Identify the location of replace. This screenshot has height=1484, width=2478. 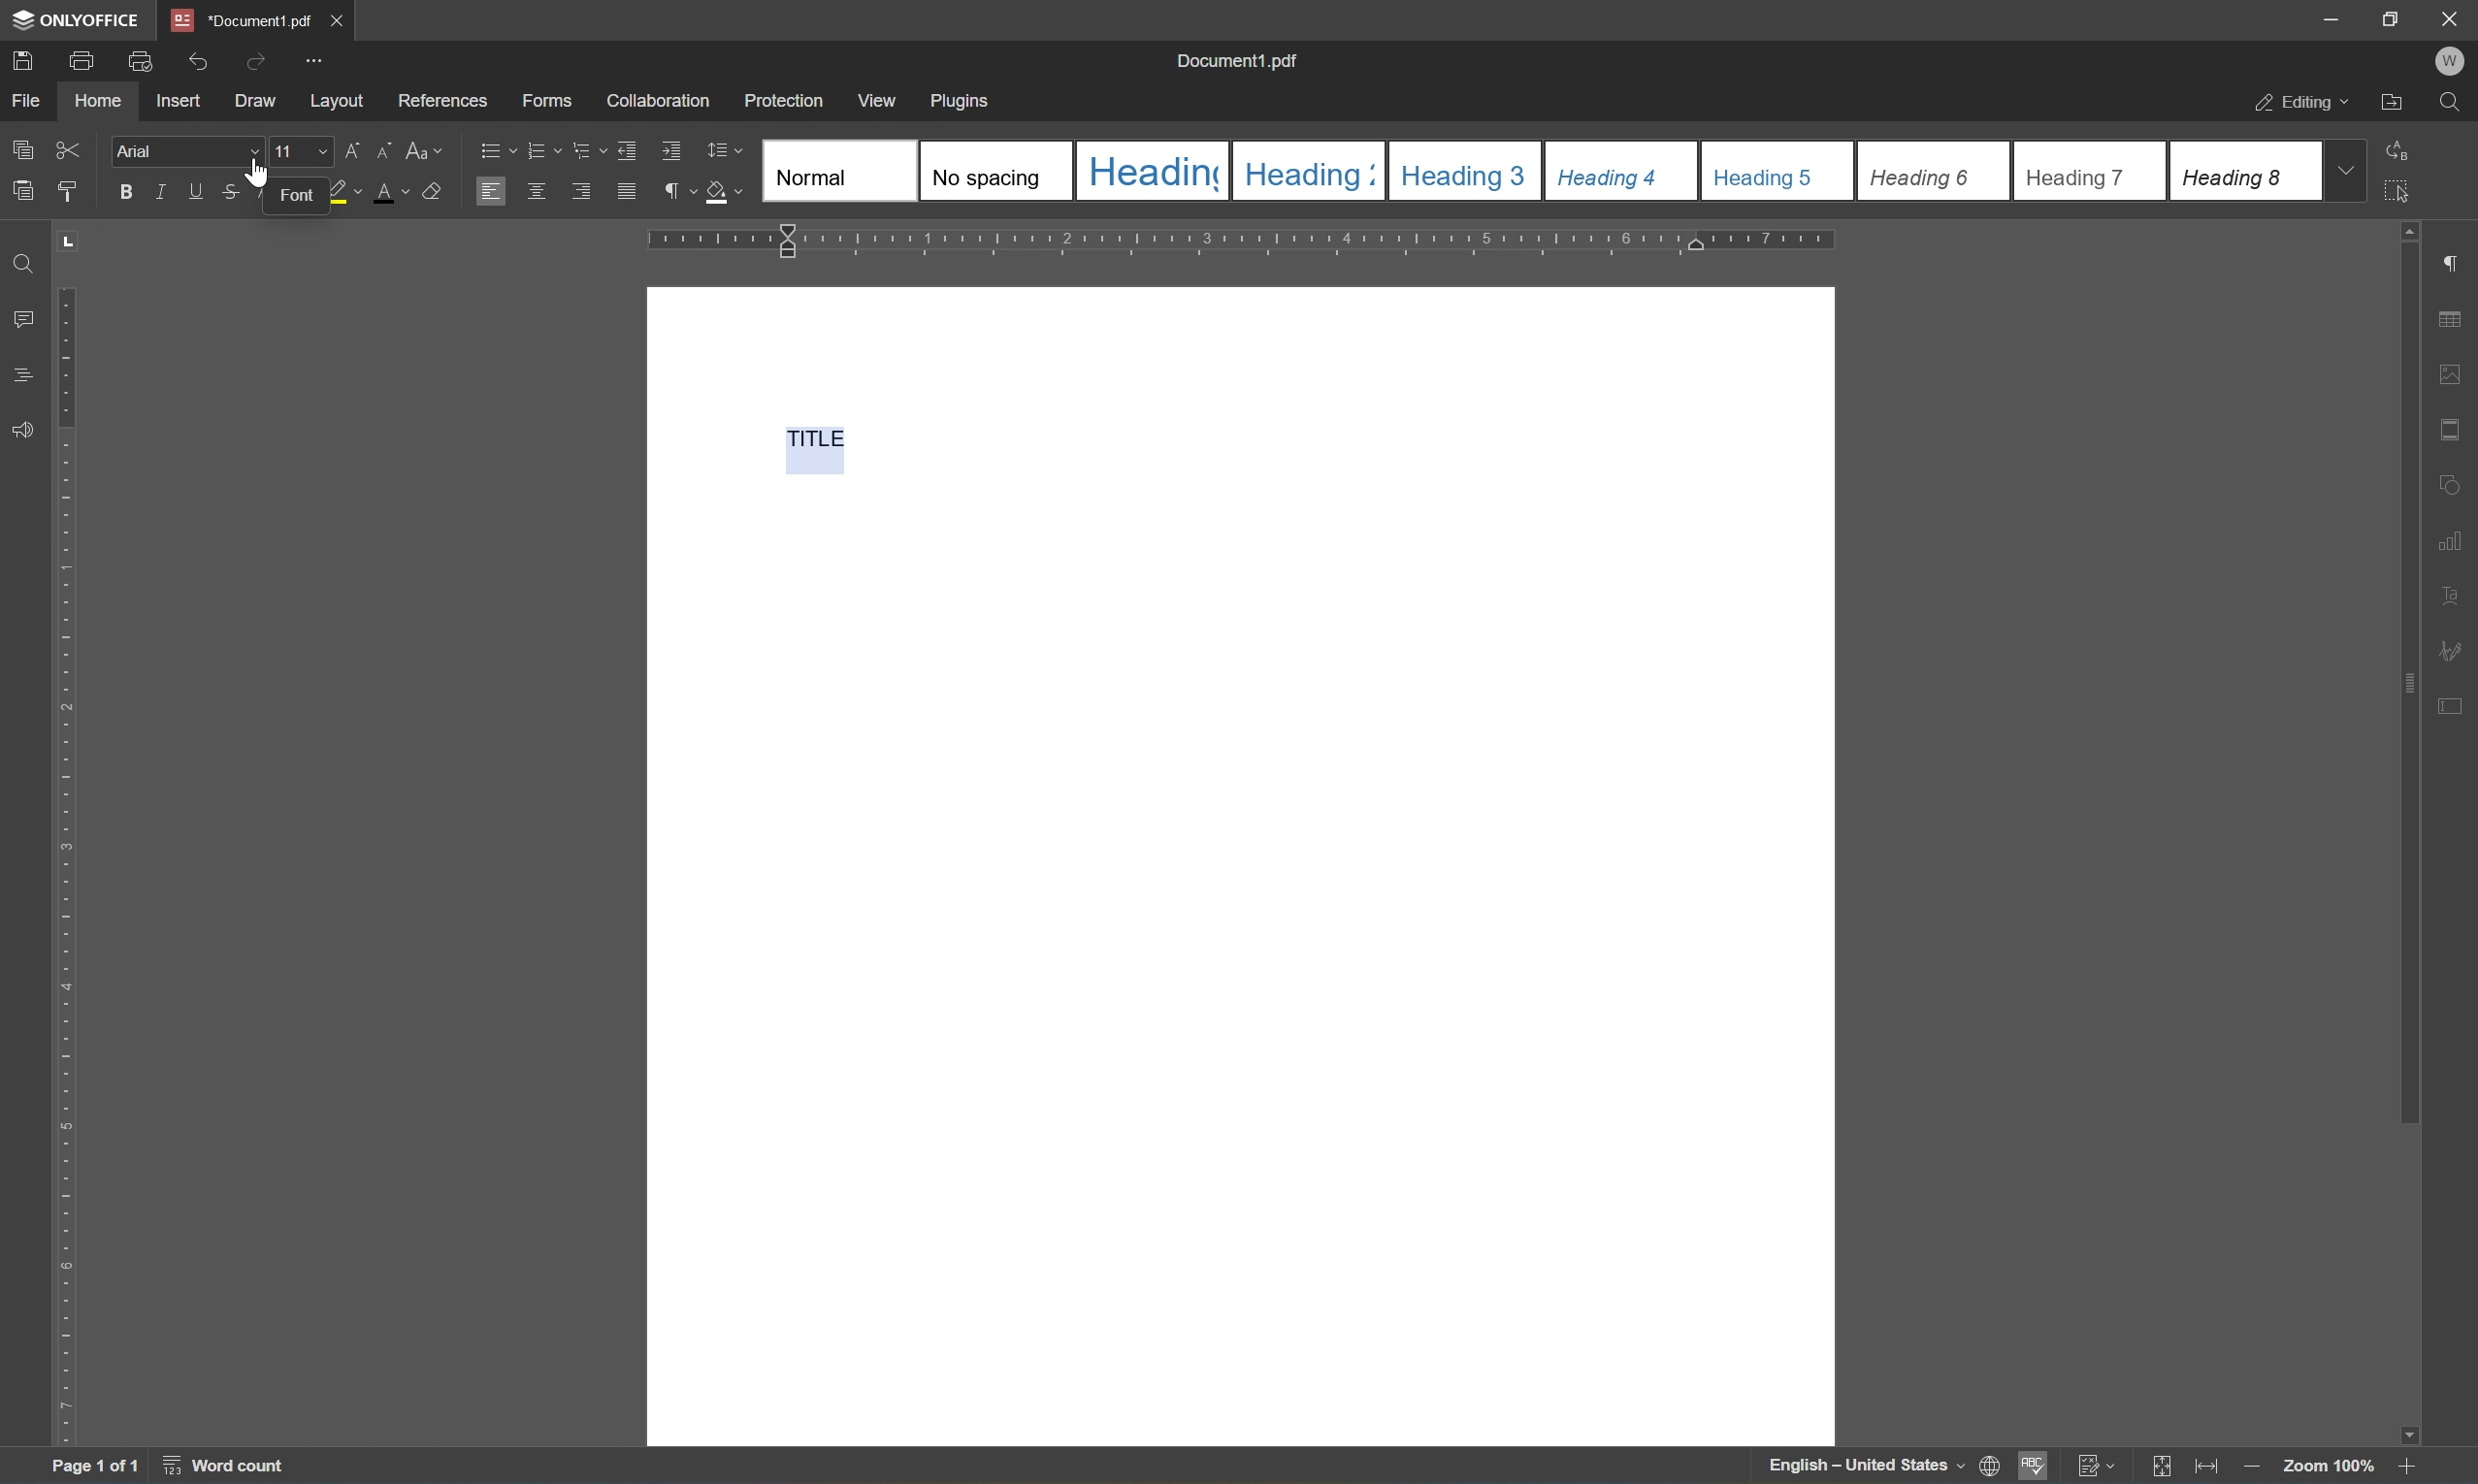
(2393, 152).